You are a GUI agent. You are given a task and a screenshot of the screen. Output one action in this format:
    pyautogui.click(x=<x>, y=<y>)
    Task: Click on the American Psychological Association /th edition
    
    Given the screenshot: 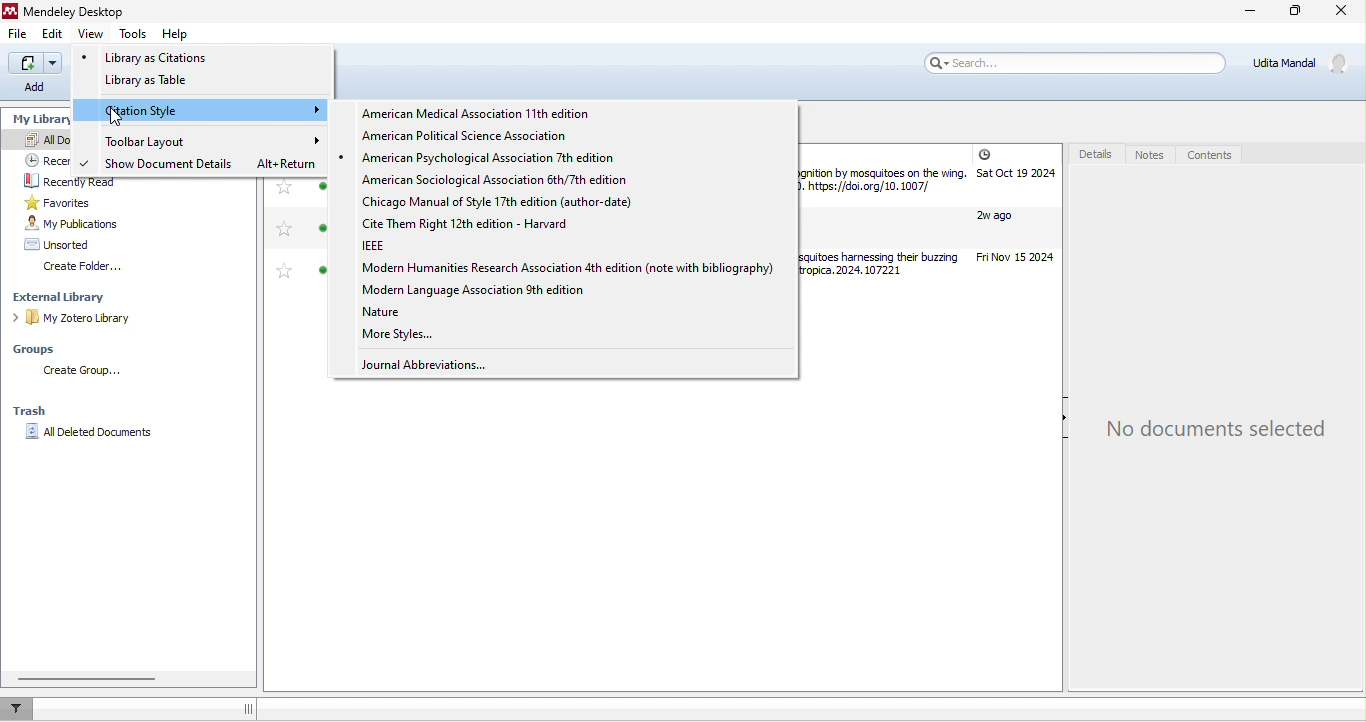 What is the action you would take?
    pyautogui.click(x=527, y=158)
    